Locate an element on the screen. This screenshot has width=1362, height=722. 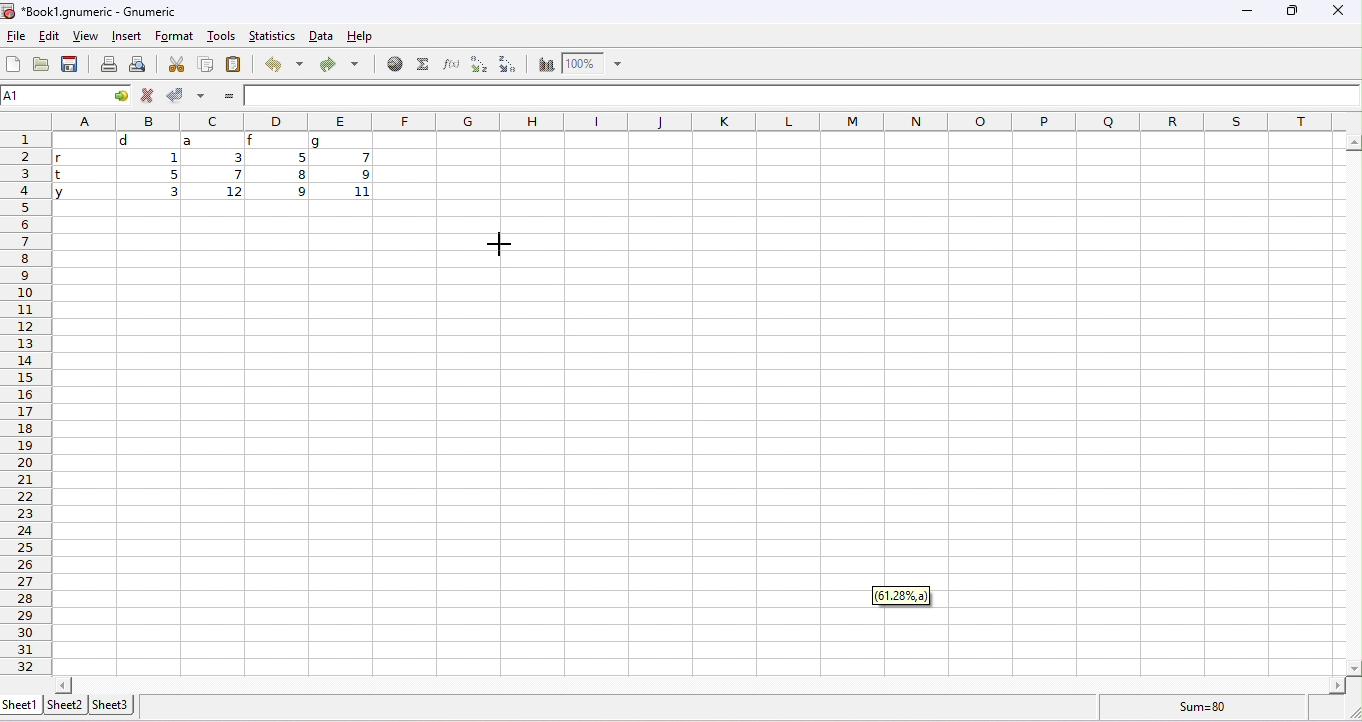
print preview is located at coordinates (141, 64).